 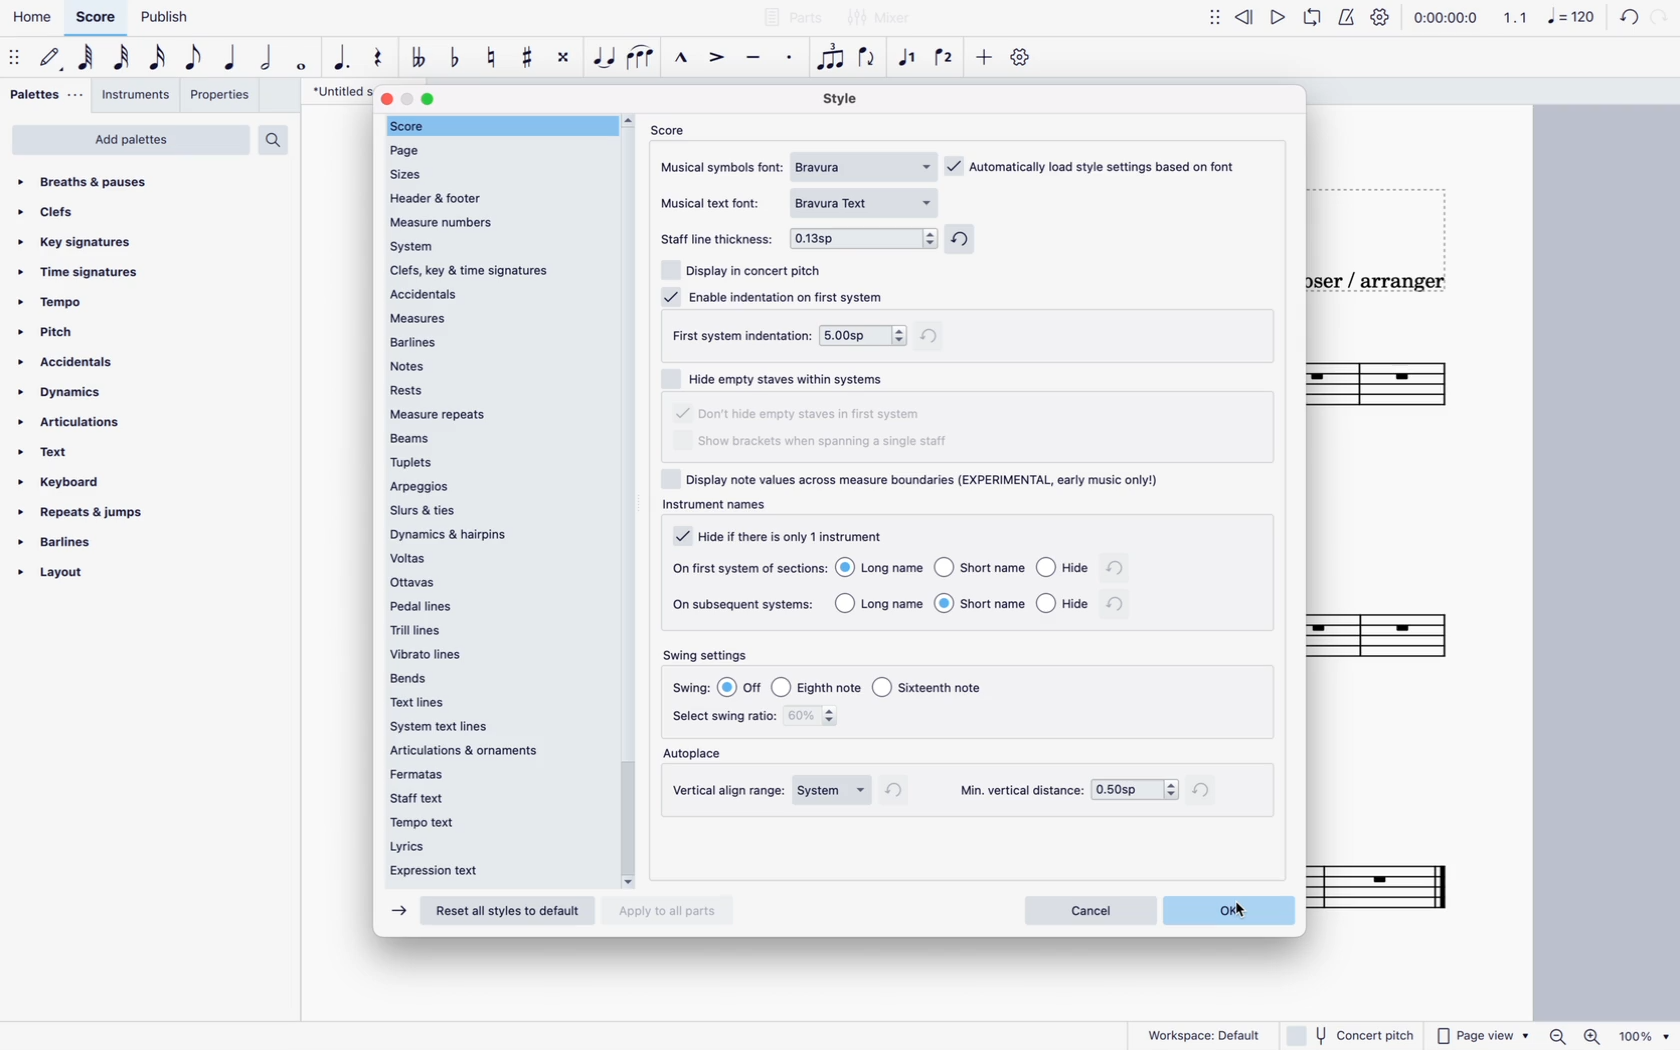 I want to click on articulations, so click(x=76, y=424).